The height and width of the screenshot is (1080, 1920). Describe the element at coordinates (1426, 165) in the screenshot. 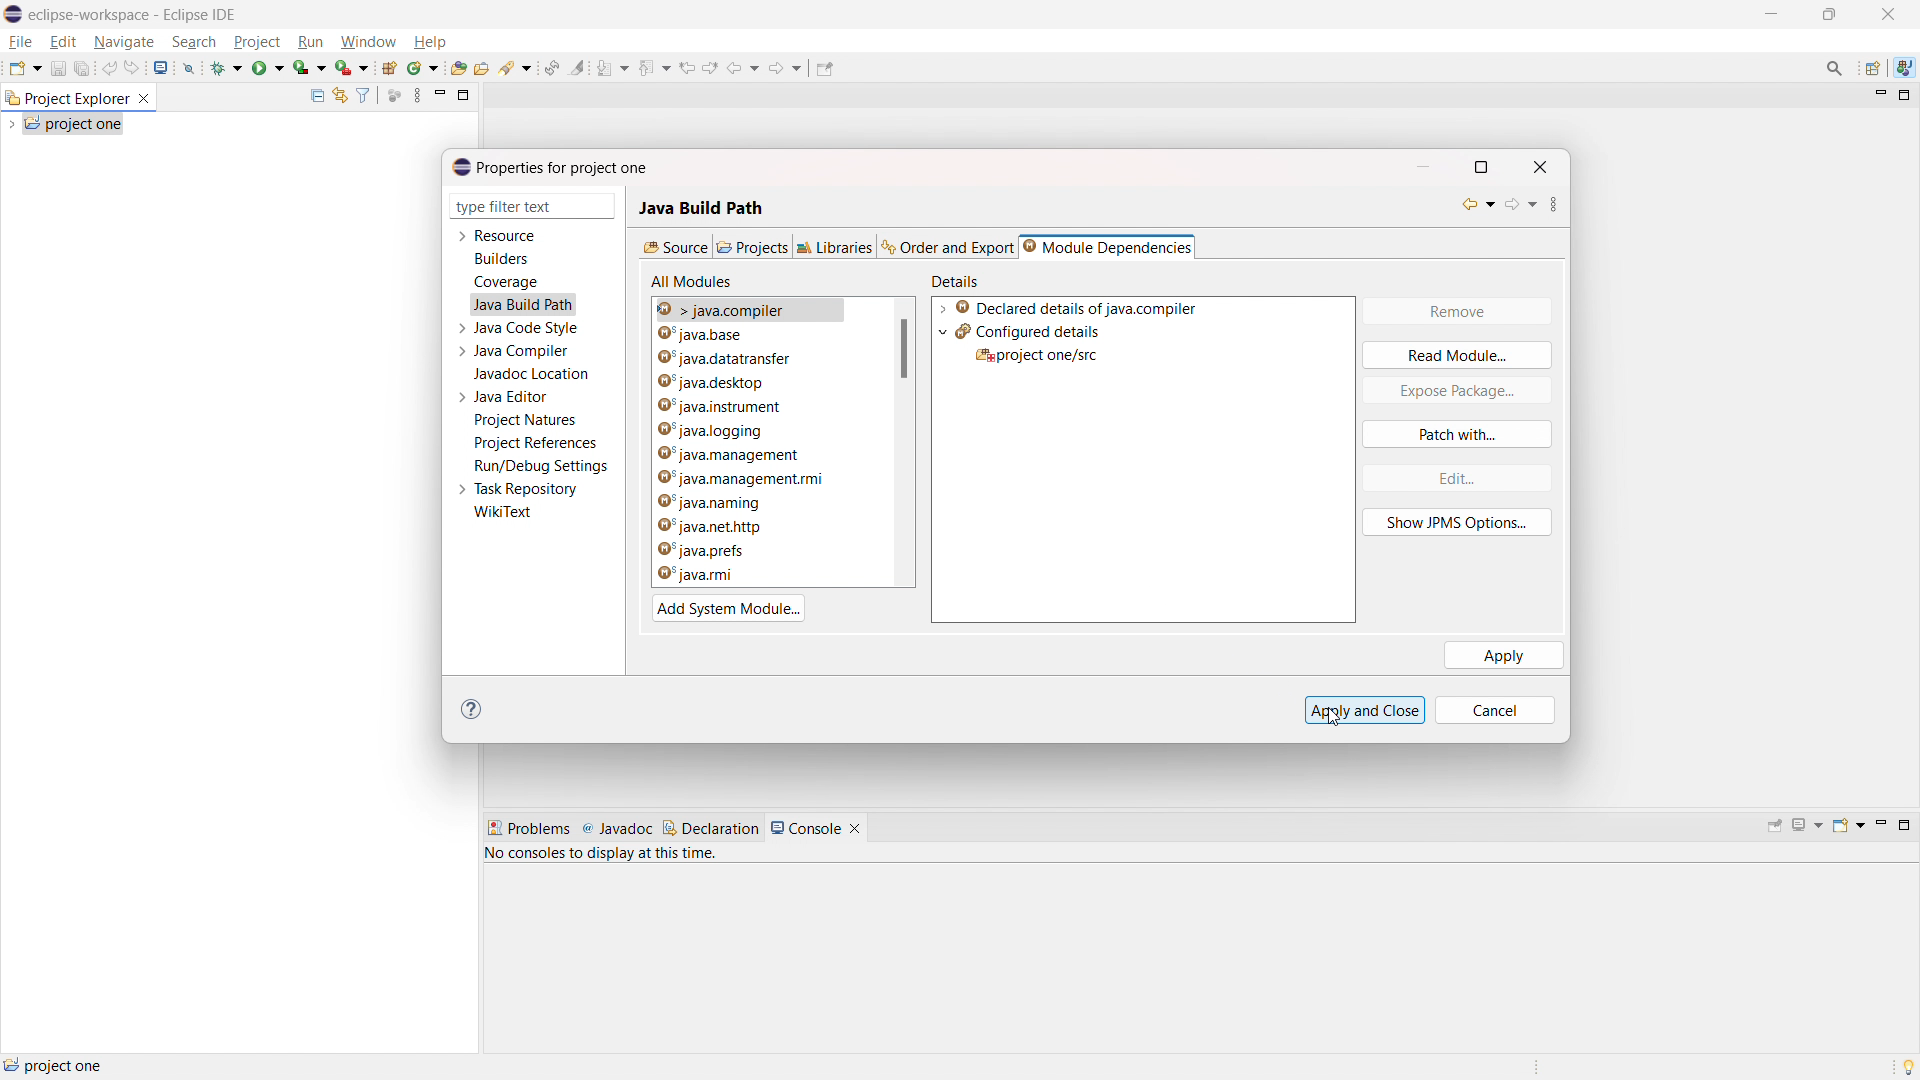

I see `minimize` at that location.